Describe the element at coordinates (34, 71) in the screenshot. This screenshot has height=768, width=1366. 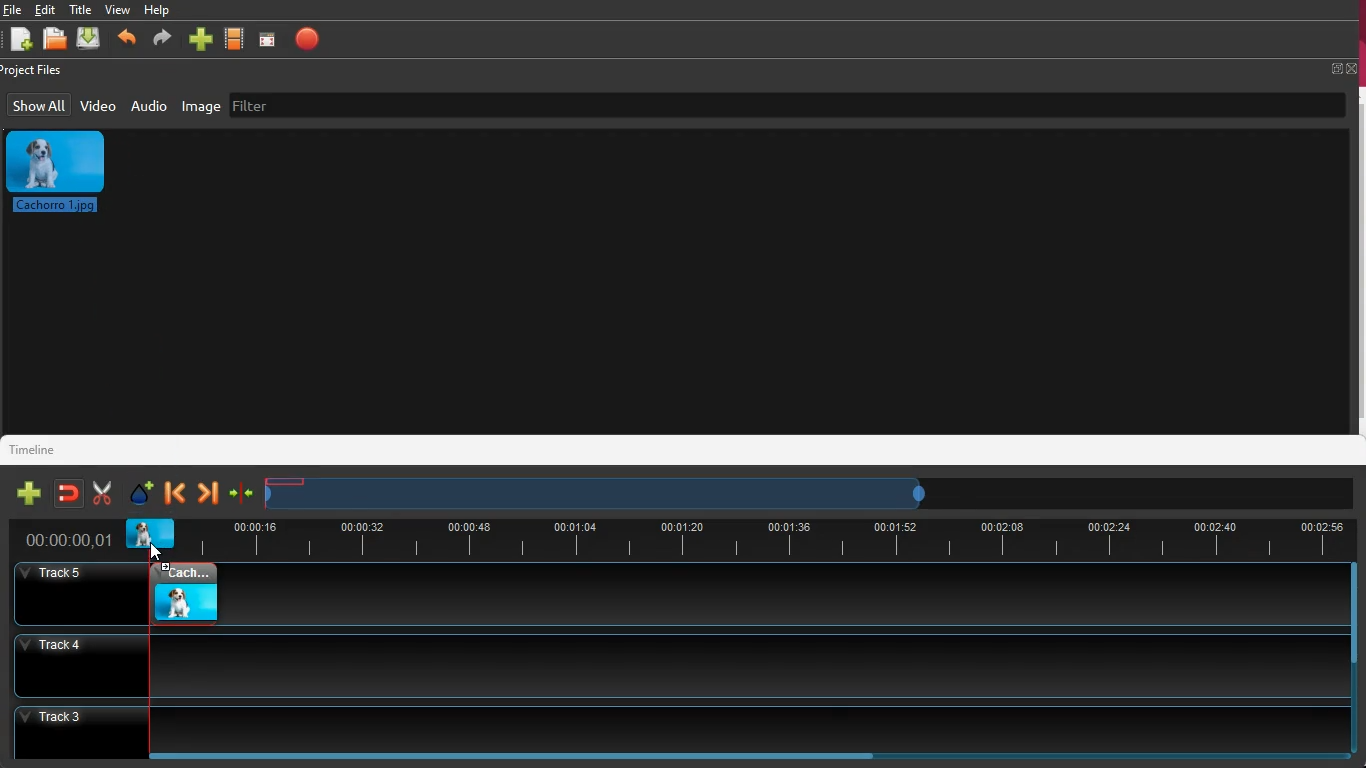
I see `project files` at that location.